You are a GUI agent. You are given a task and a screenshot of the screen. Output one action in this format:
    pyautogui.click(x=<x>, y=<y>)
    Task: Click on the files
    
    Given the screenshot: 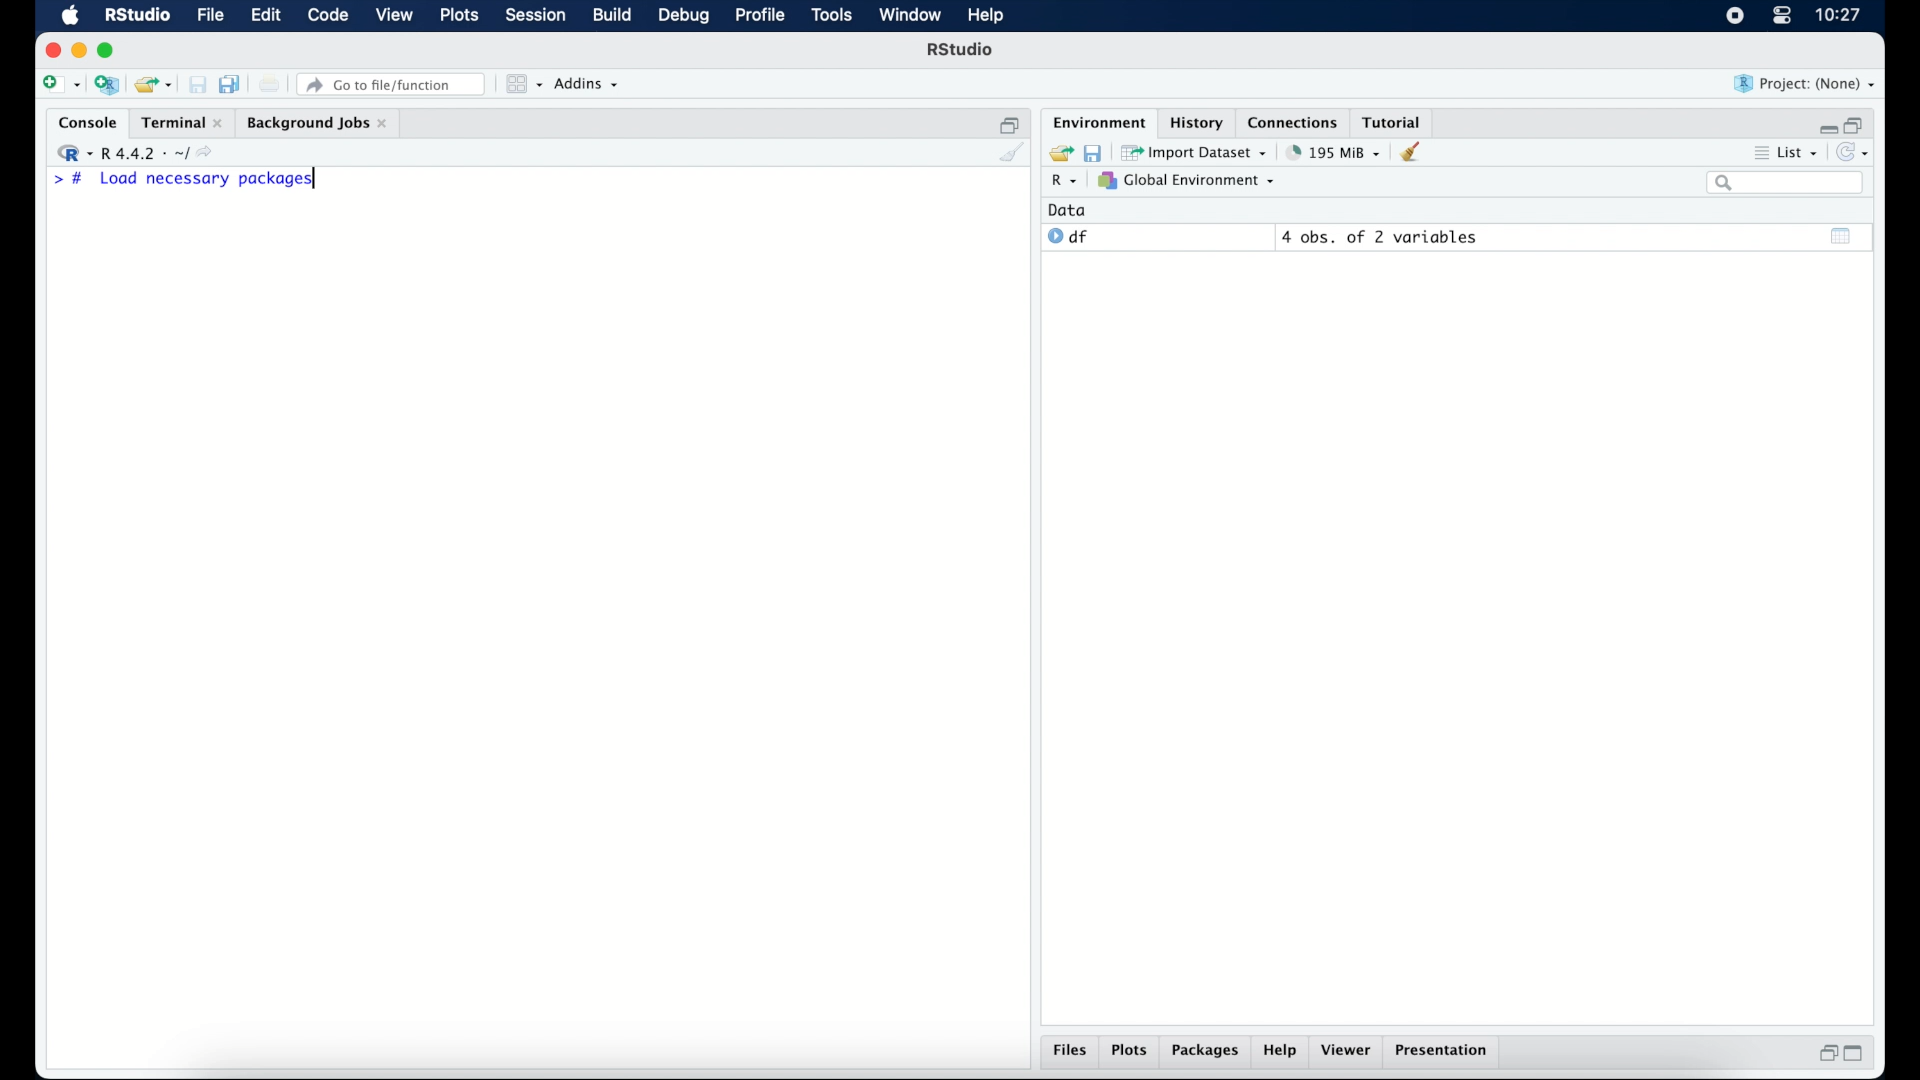 What is the action you would take?
    pyautogui.click(x=1070, y=1053)
    